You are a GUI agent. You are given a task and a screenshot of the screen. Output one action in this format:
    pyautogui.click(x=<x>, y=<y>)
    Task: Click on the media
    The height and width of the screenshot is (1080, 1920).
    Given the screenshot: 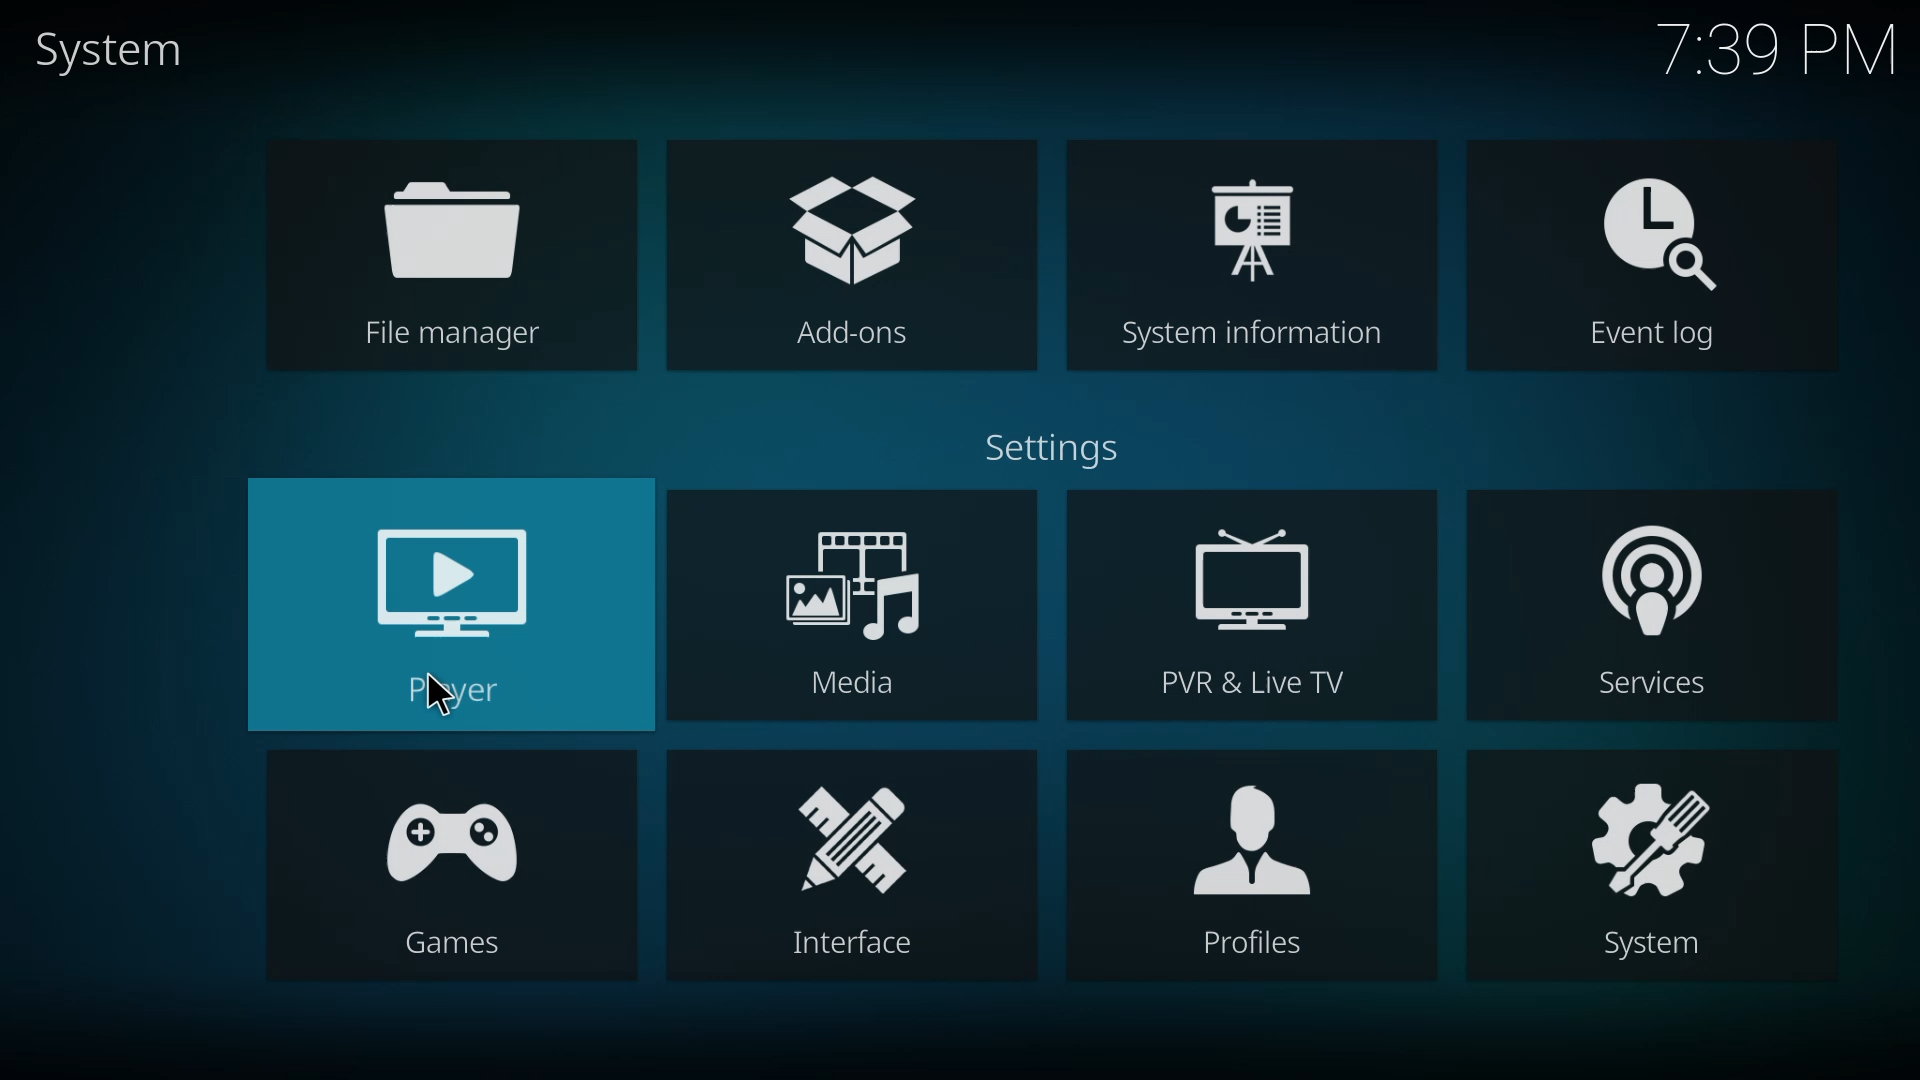 What is the action you would take?
    pyautogui.click(x=860, y=615)
    